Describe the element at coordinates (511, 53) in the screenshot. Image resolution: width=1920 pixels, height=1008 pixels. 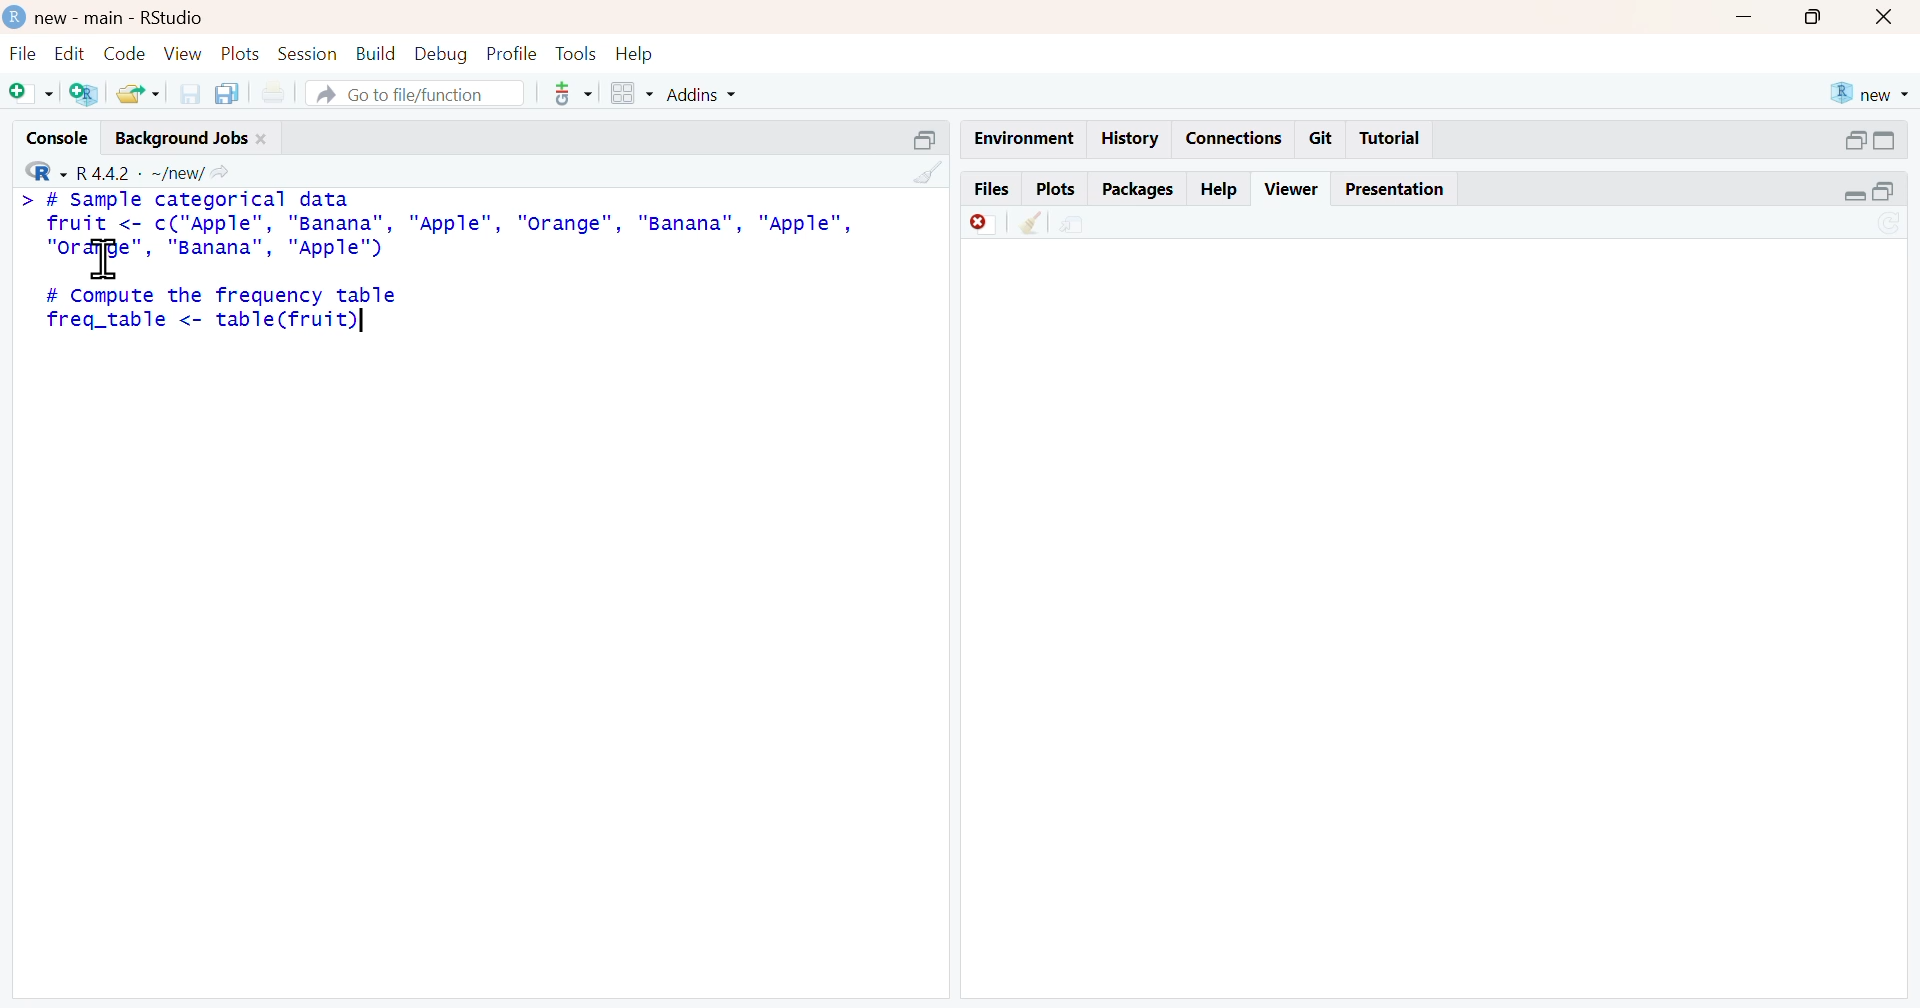
I see `profile` at that location.